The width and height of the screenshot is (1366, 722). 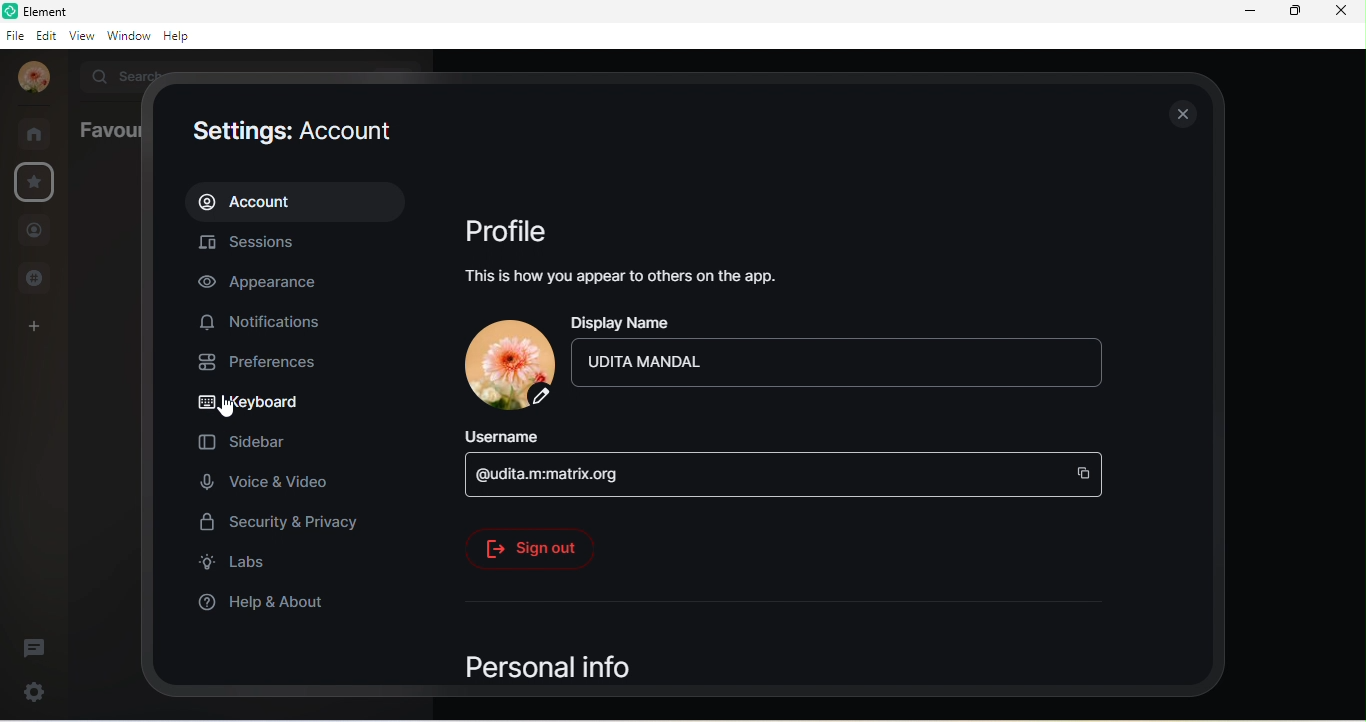 What do you see at coordinates (540, 552) in the screenshot?
I see `signout` at bounding box center [540, 552].